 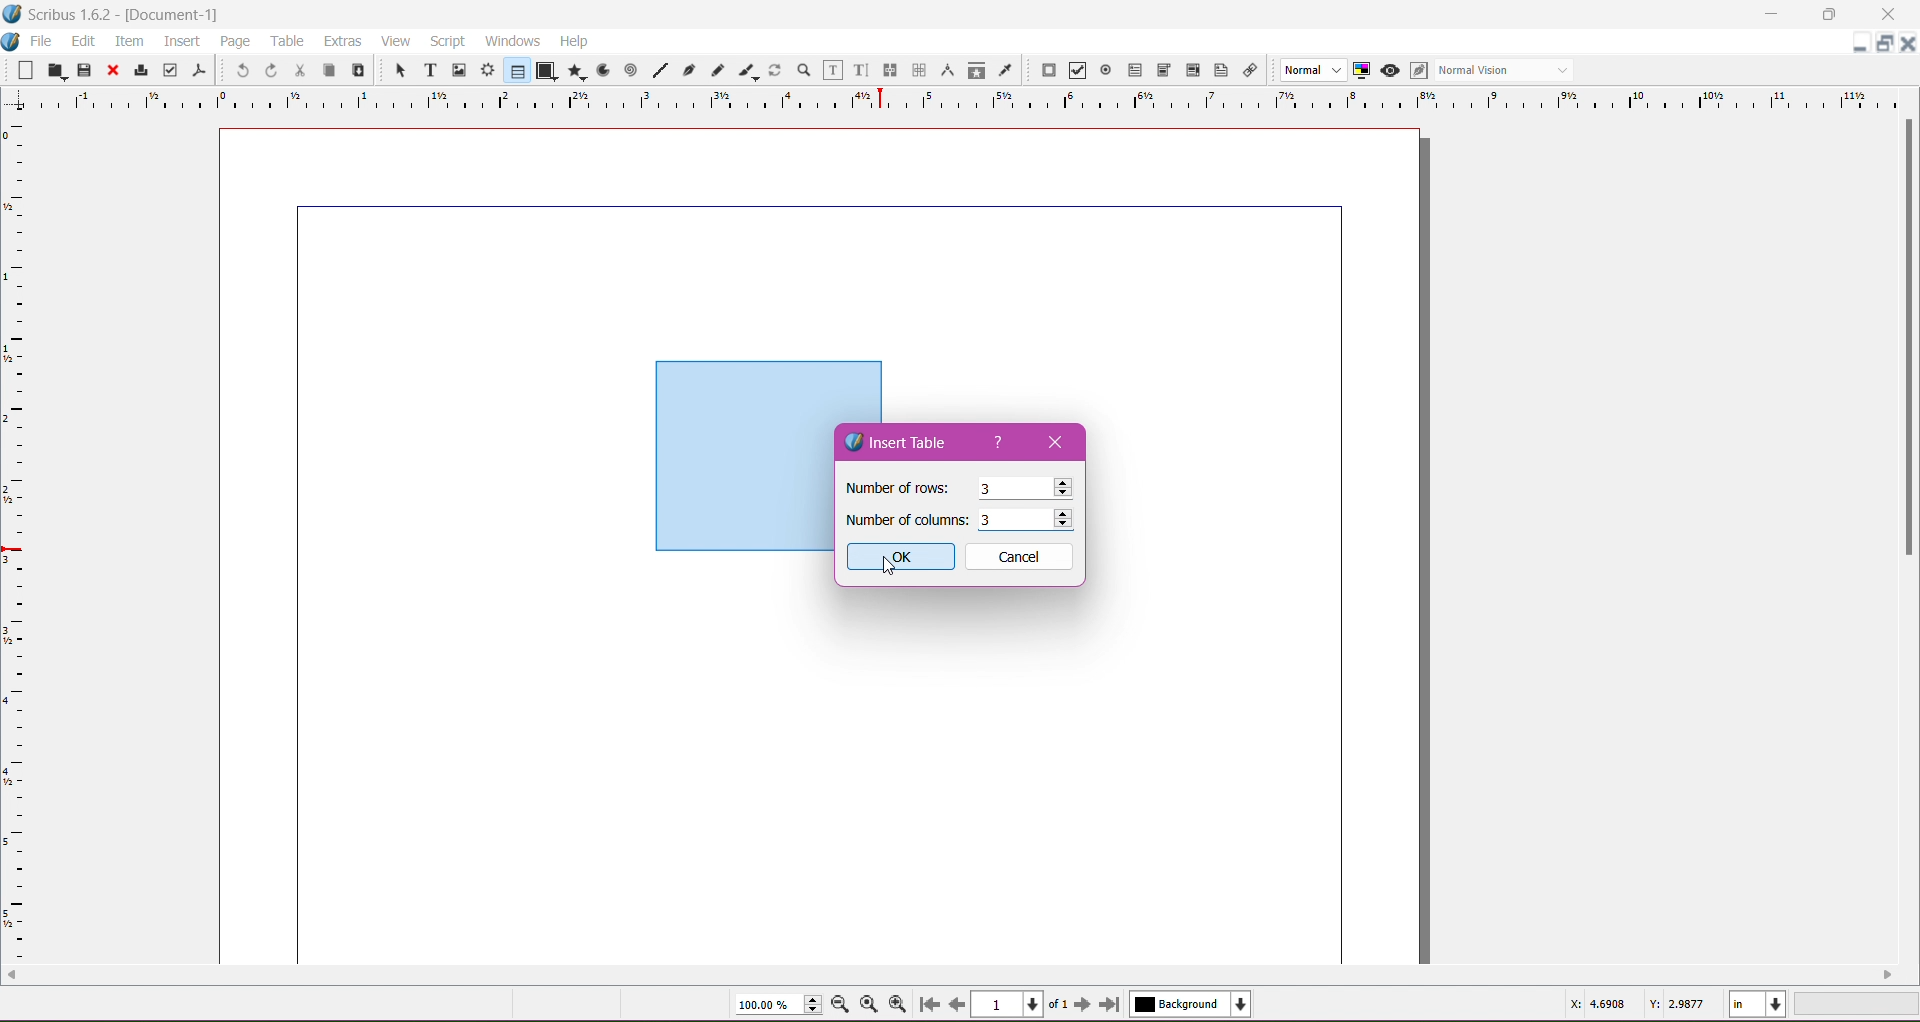 What do you see at coordinates (871, 1005) in the screenshot?
I see `Zoom to 100%` at bounding box center [871, 1005].